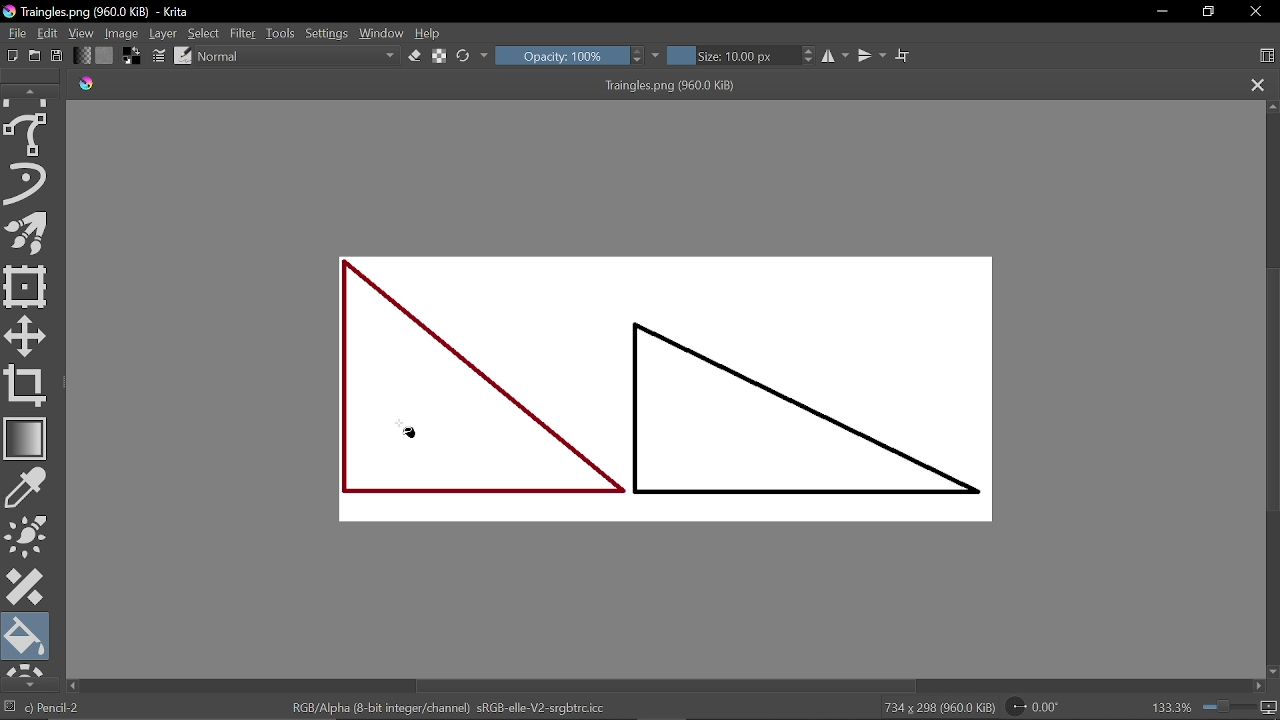  I want to click on Filter, so click(245, 34).